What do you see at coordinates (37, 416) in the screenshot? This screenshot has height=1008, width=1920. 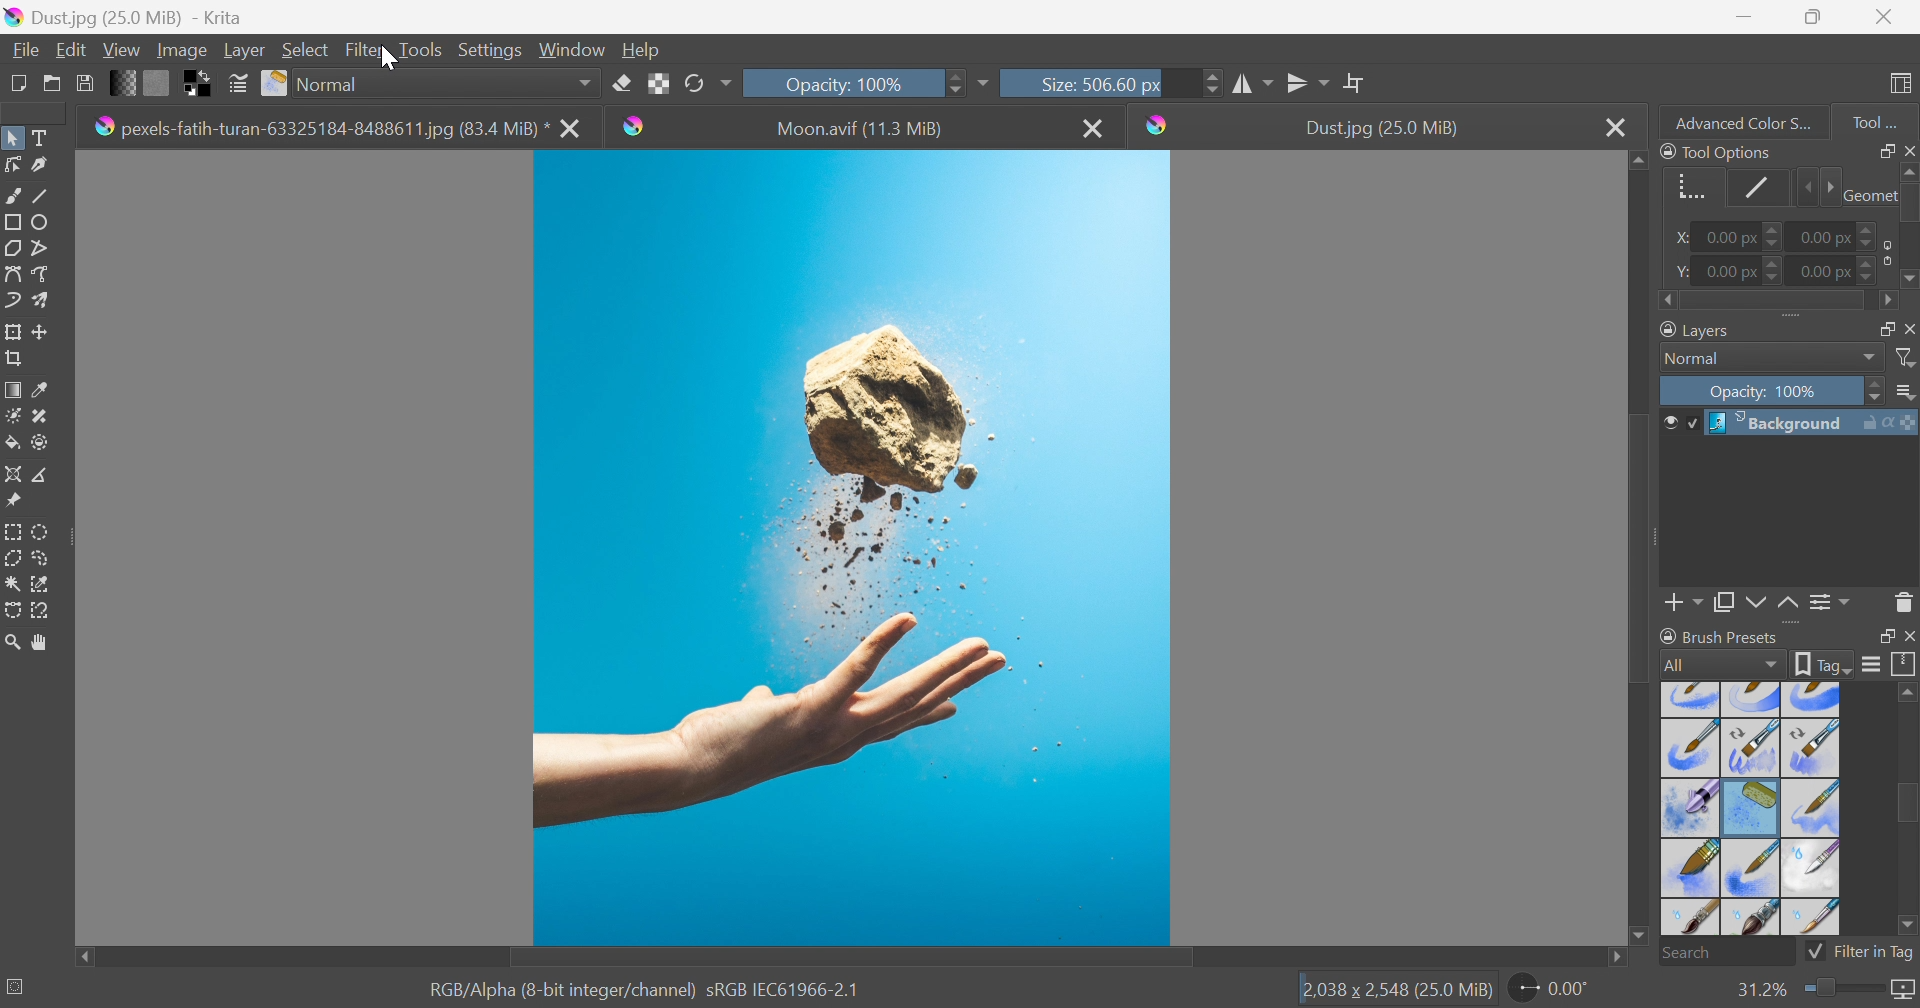 I see `Patch tool` at bounding box center [37, 416].